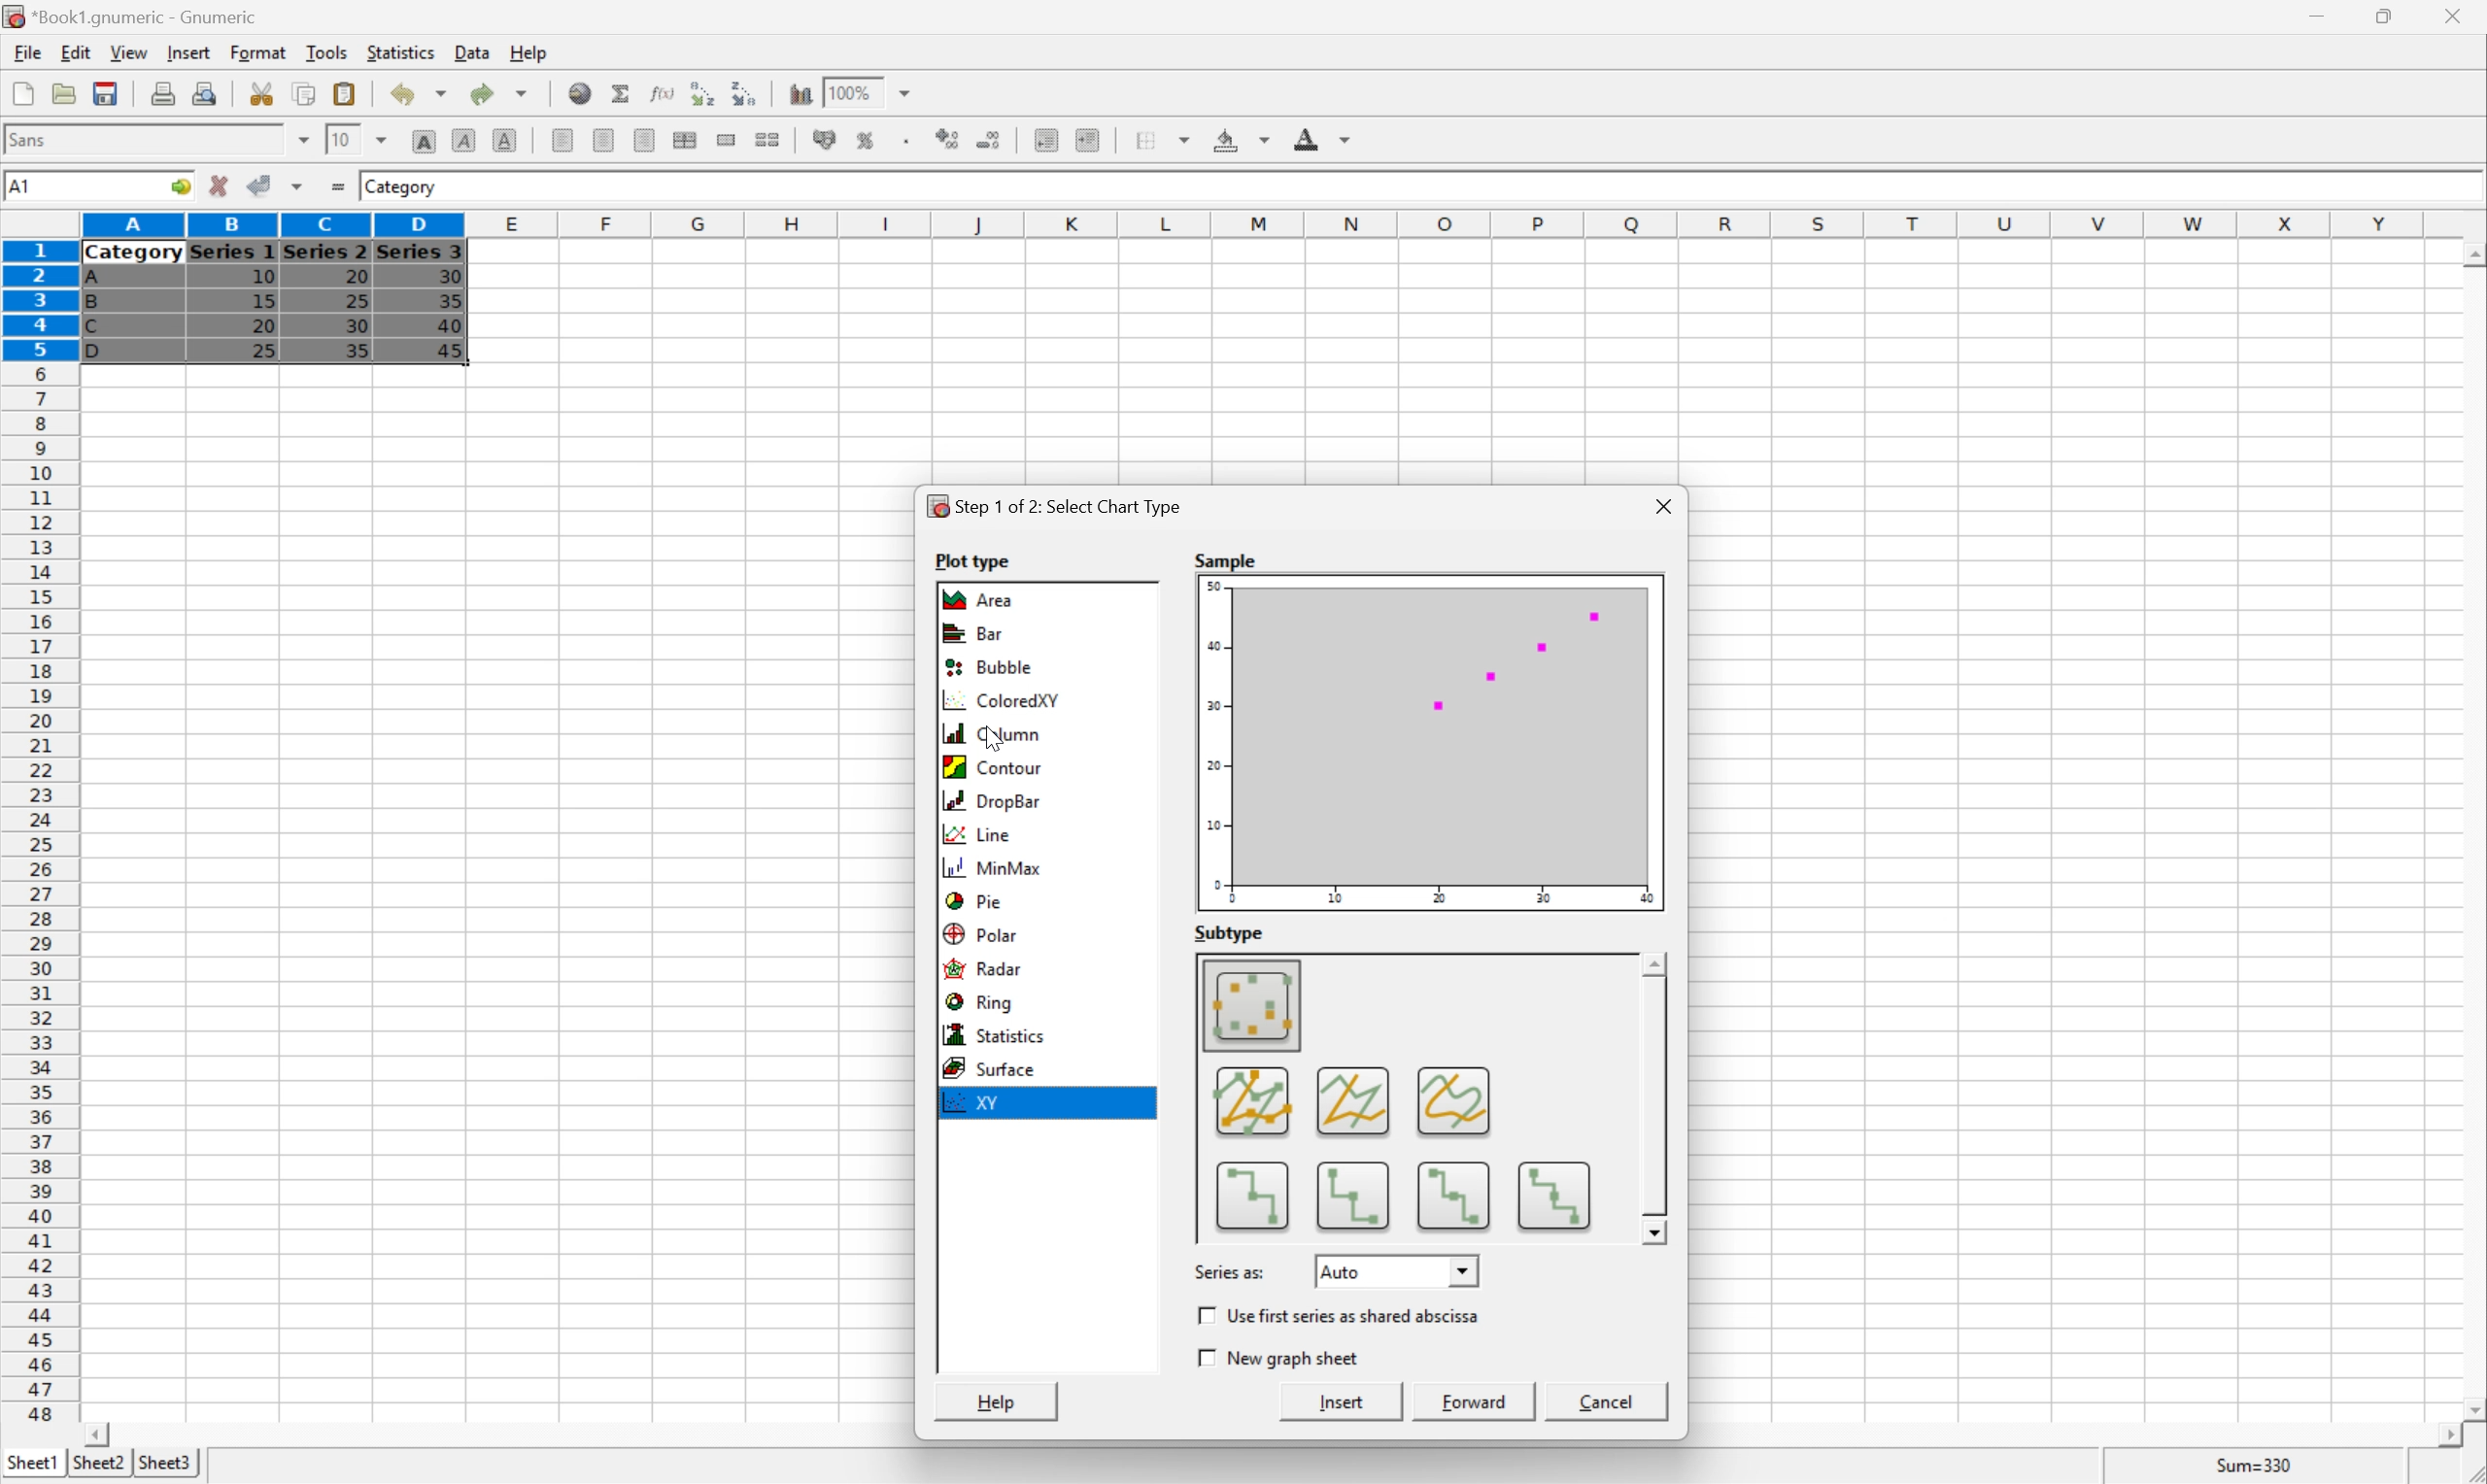  Describe the element at coordinates (37, 830) in the screenshot. I see `Row numbers` at that location.